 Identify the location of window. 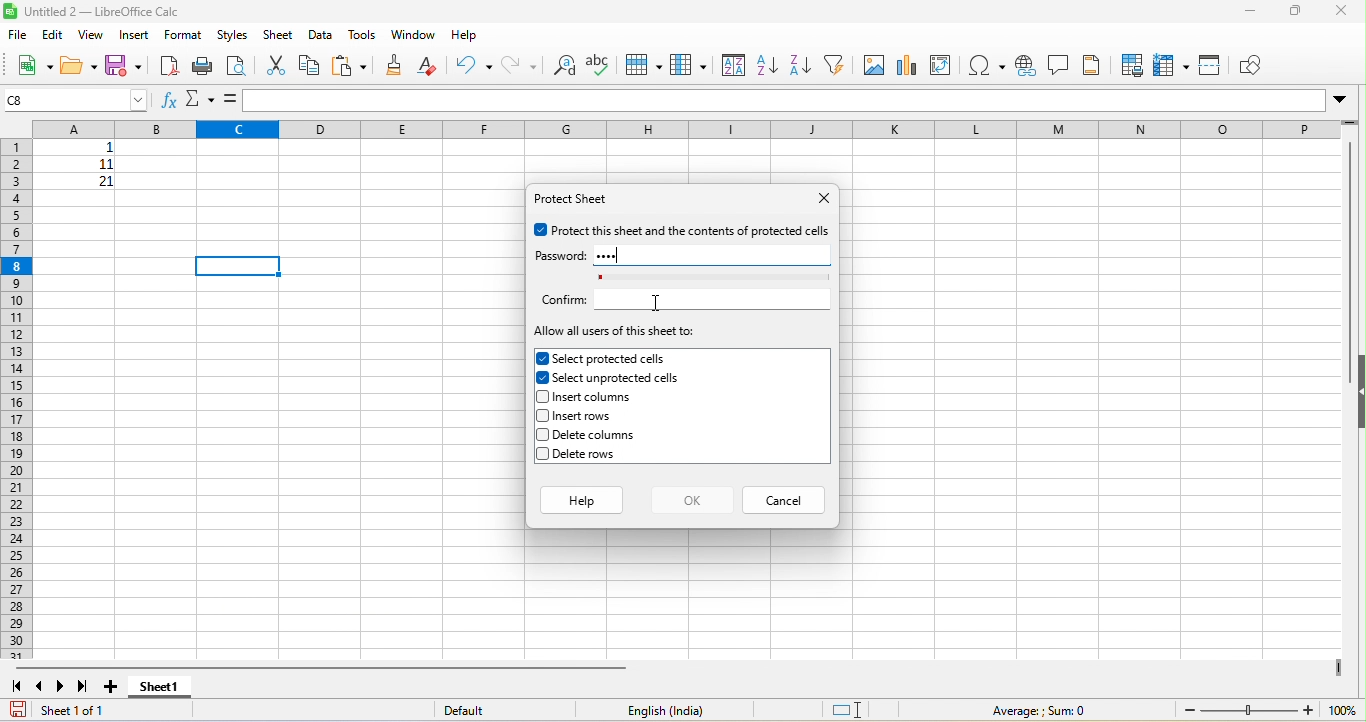
(412, 36).